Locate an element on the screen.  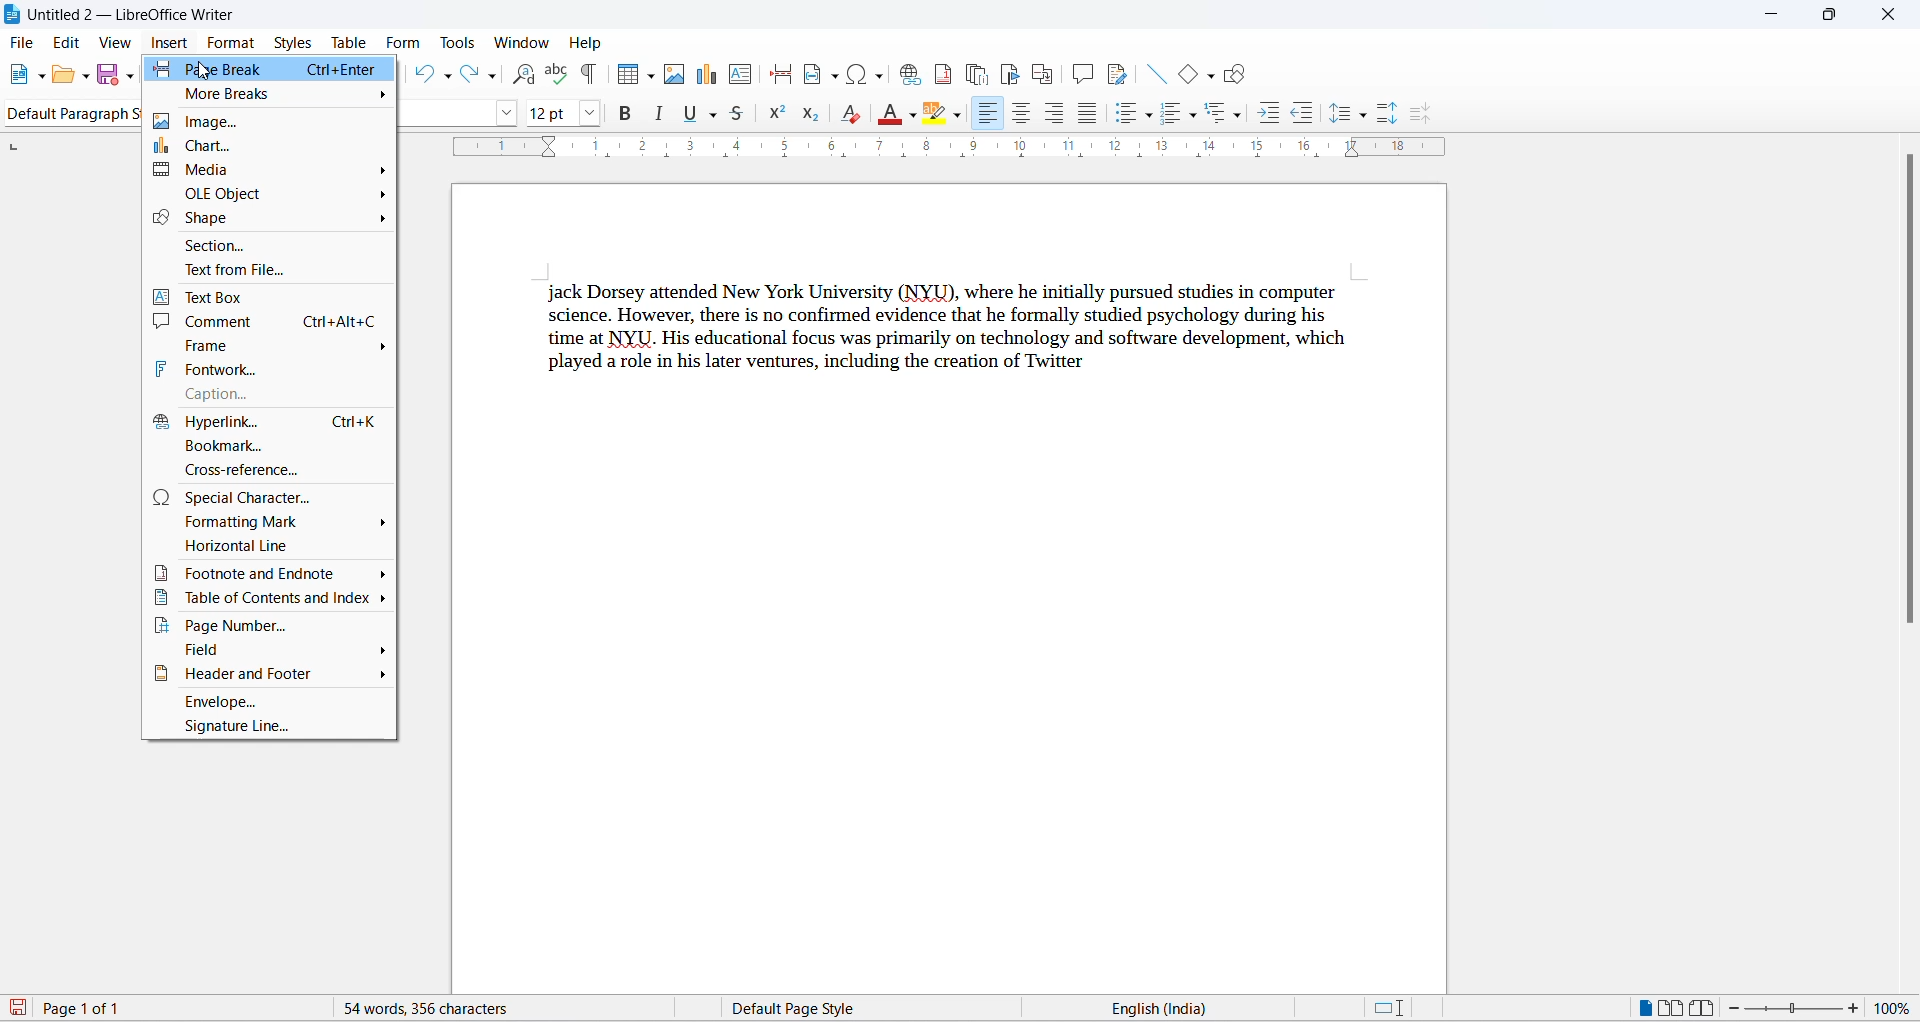
toggle unordered list options is located at coordinates (1150, 118).